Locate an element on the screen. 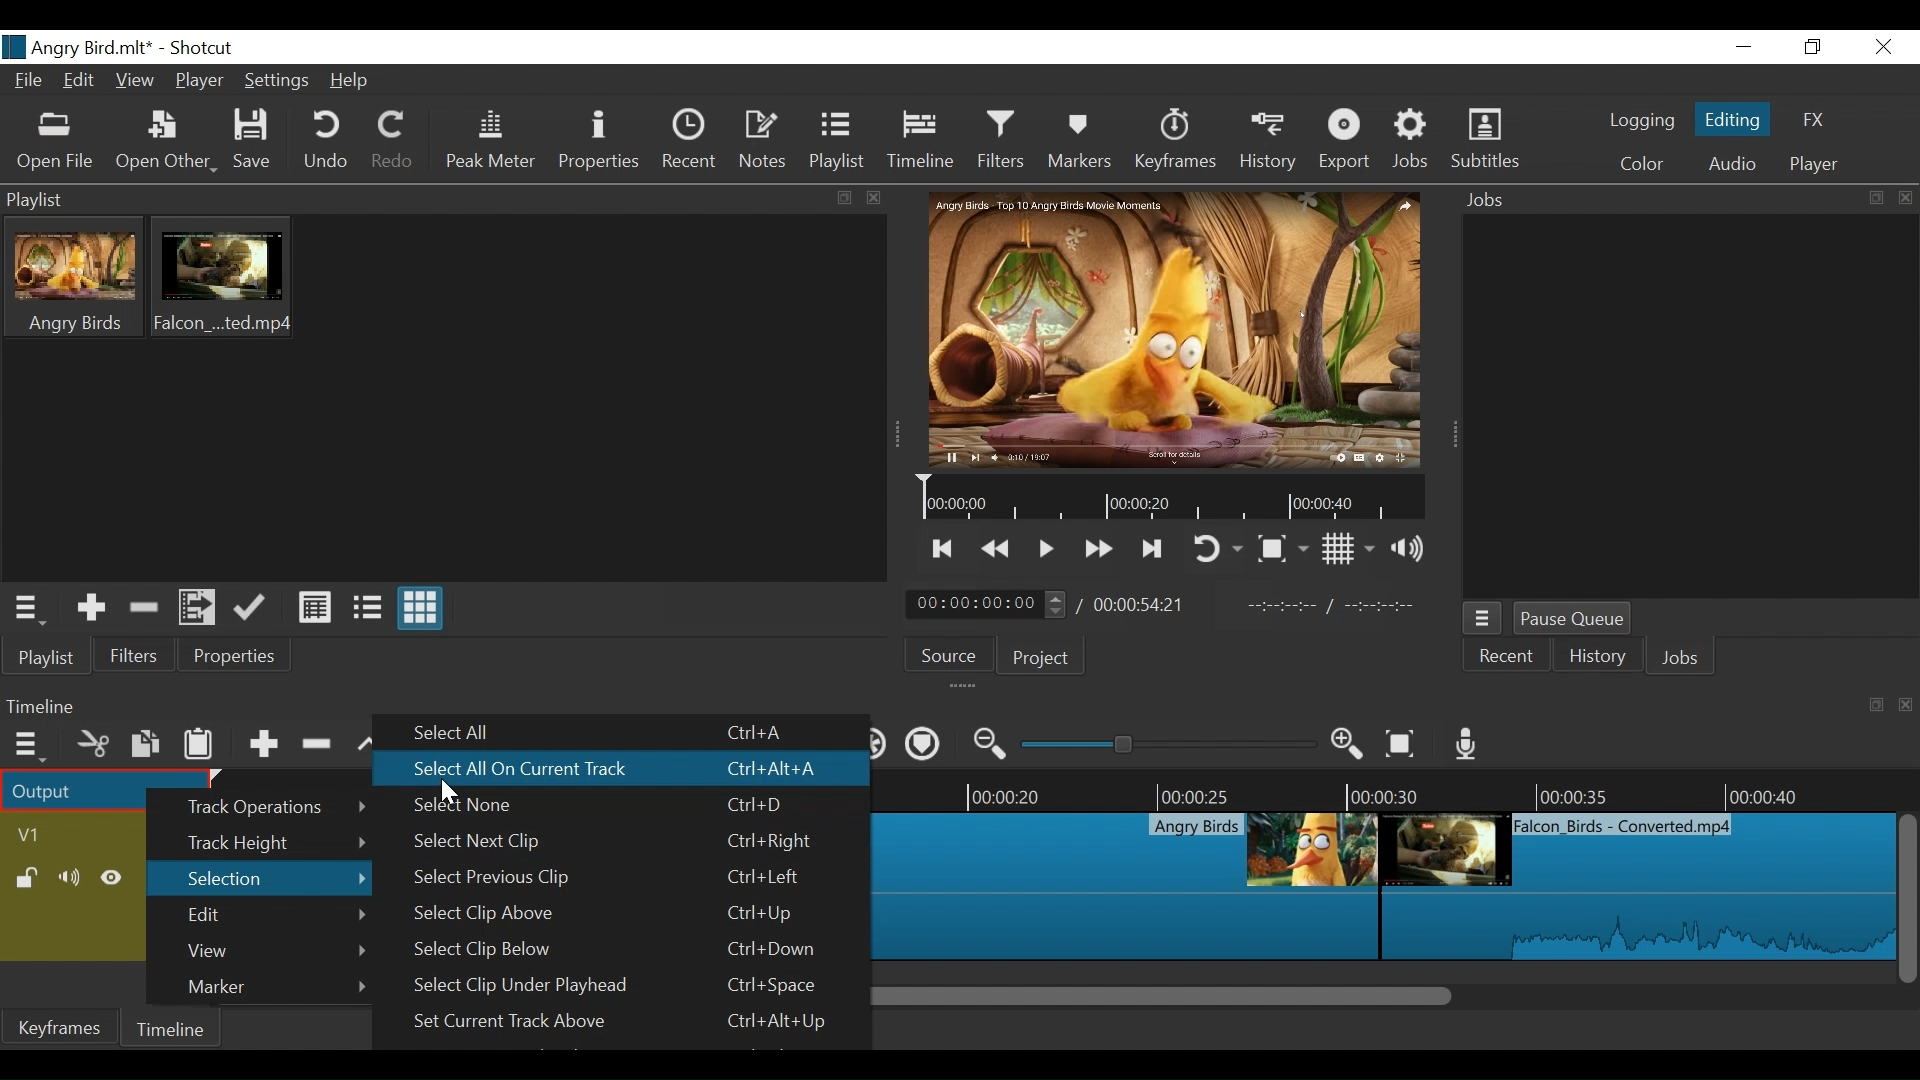  (un)lock track is located at coordinates (25, 878).